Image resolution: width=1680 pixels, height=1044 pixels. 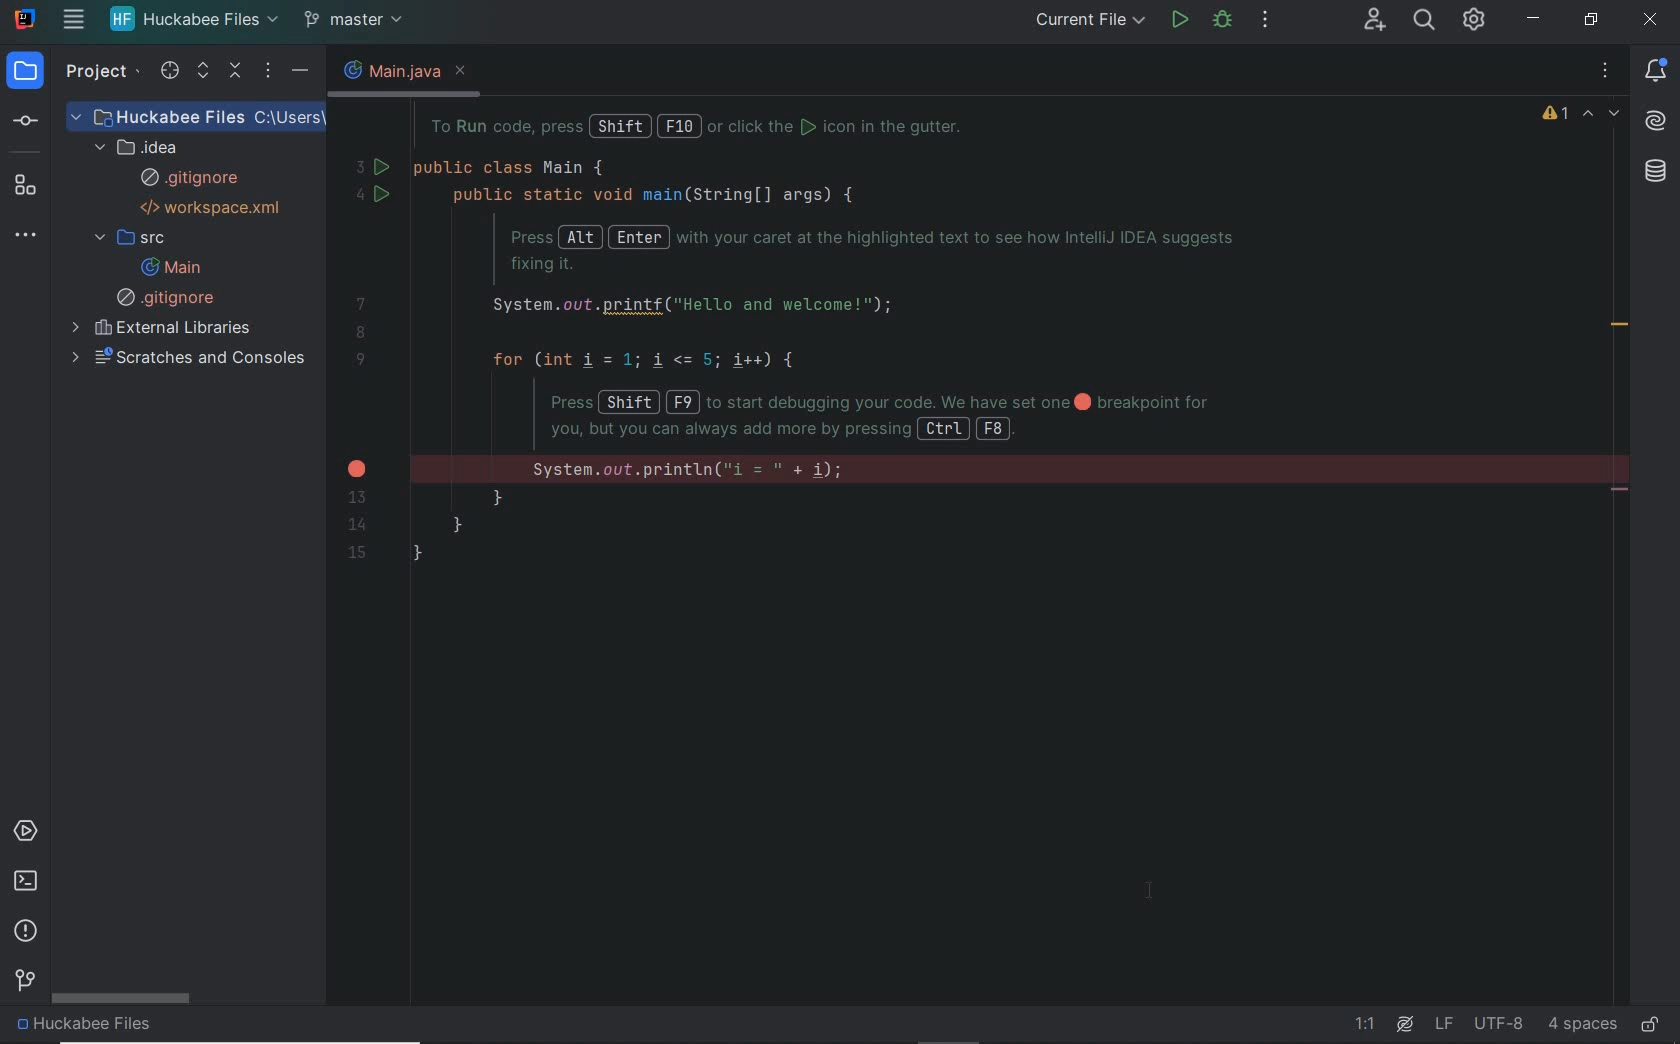 I want to click on scrollbar, so click(x=123, y=1000).